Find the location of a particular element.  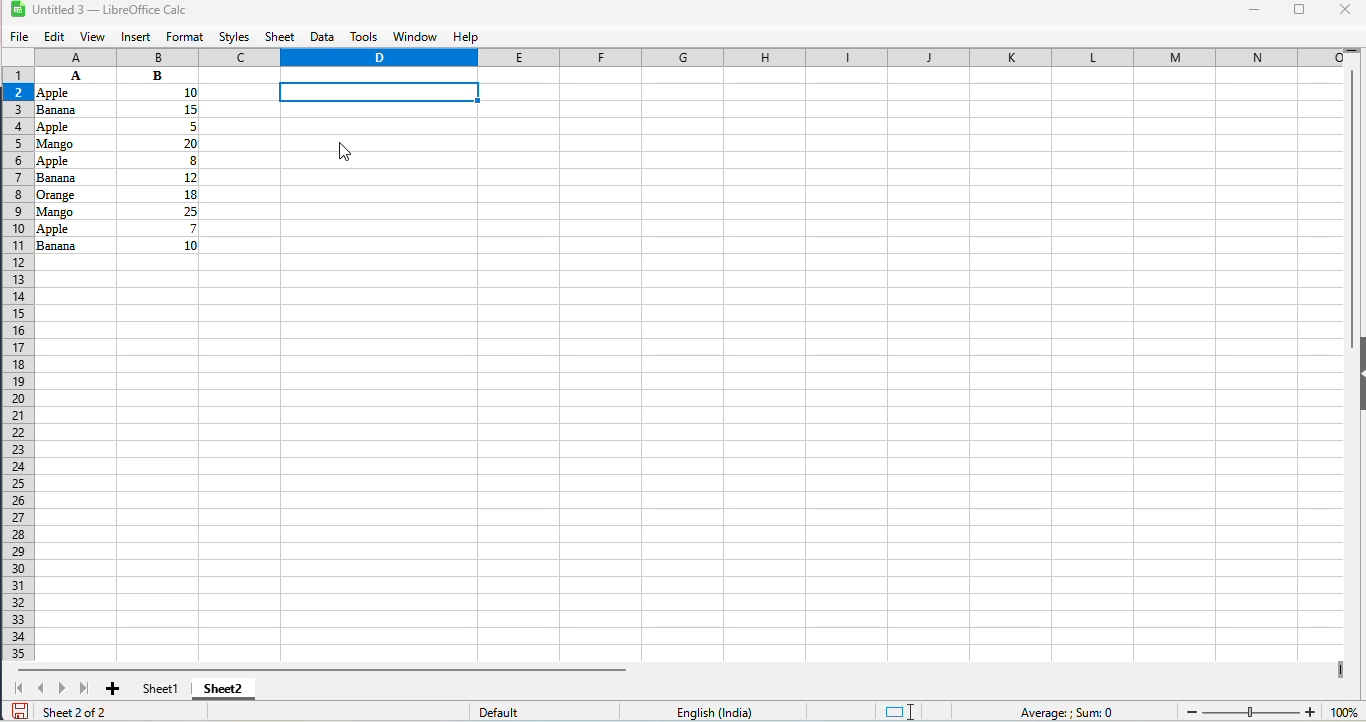

zoom out is located at coordinates (1193, 712).